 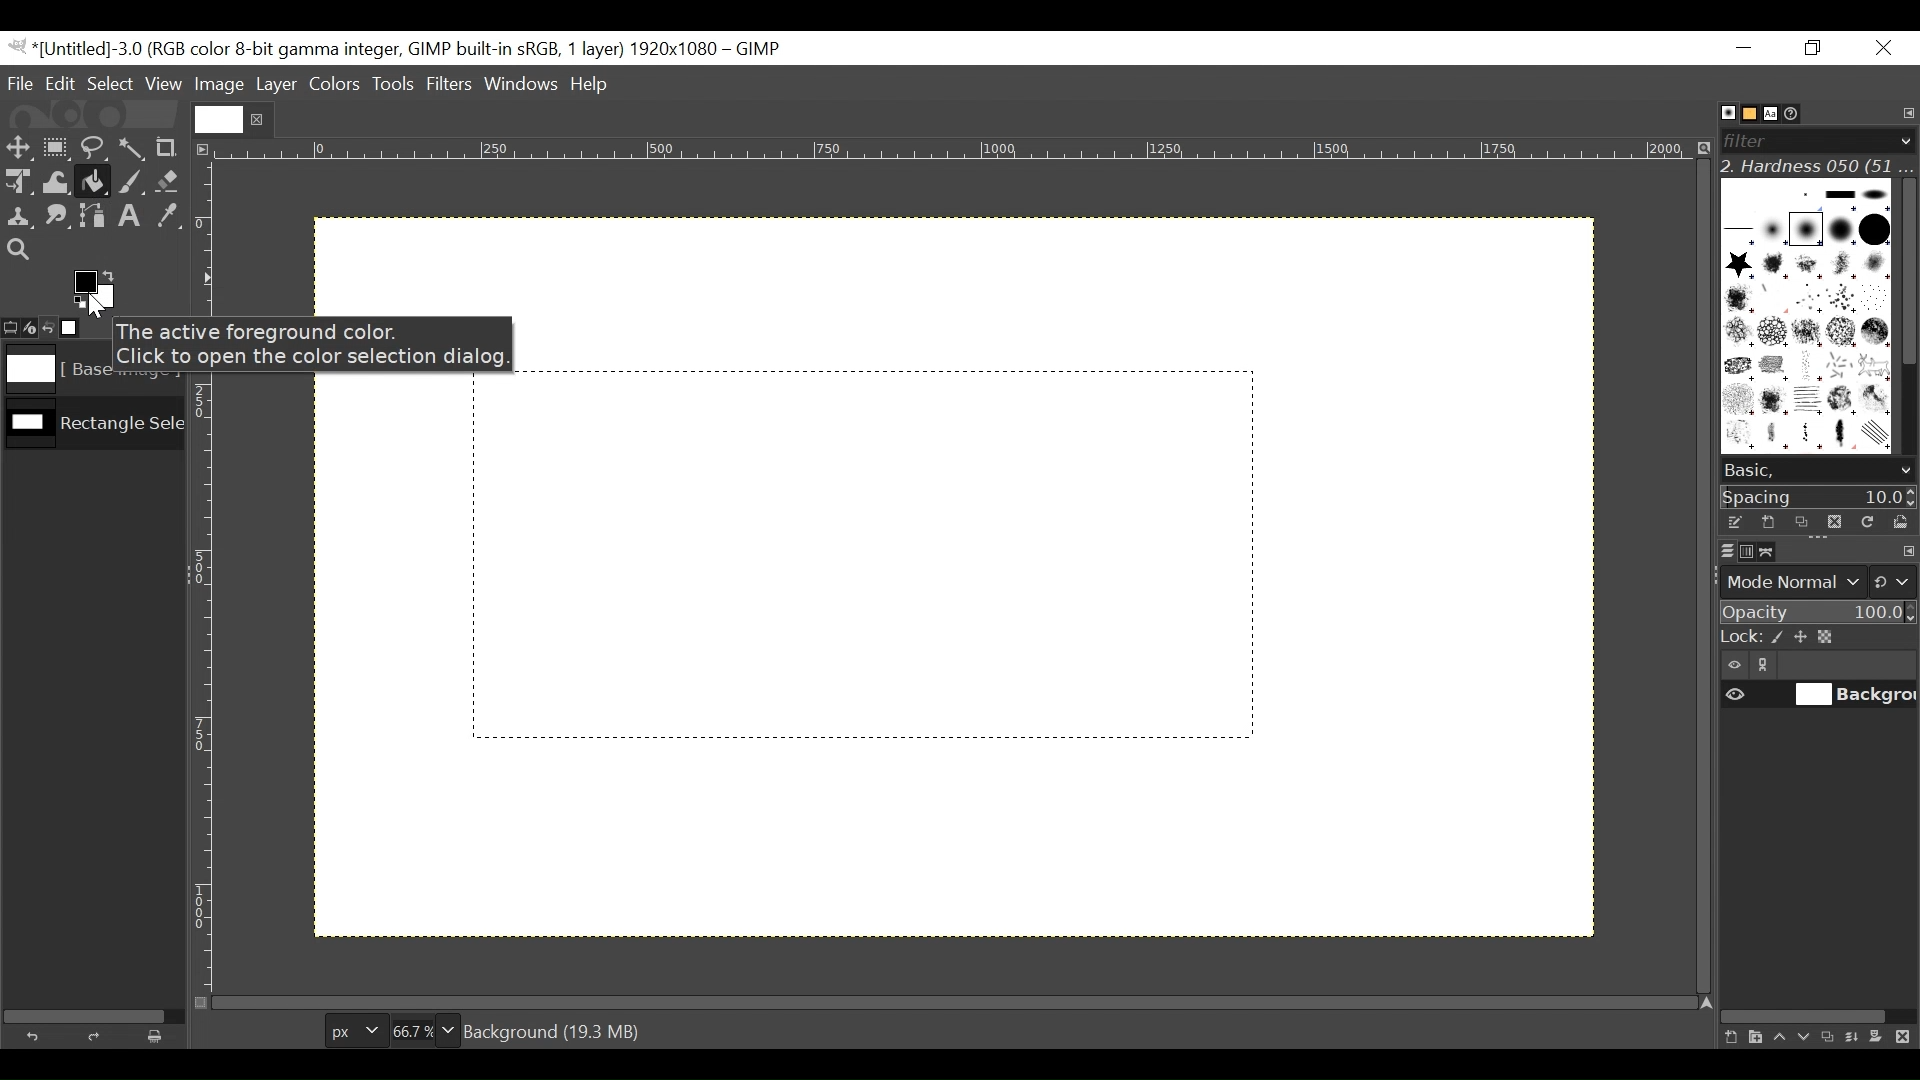 I want to click on mode normal, so click(x=1816, y=580).